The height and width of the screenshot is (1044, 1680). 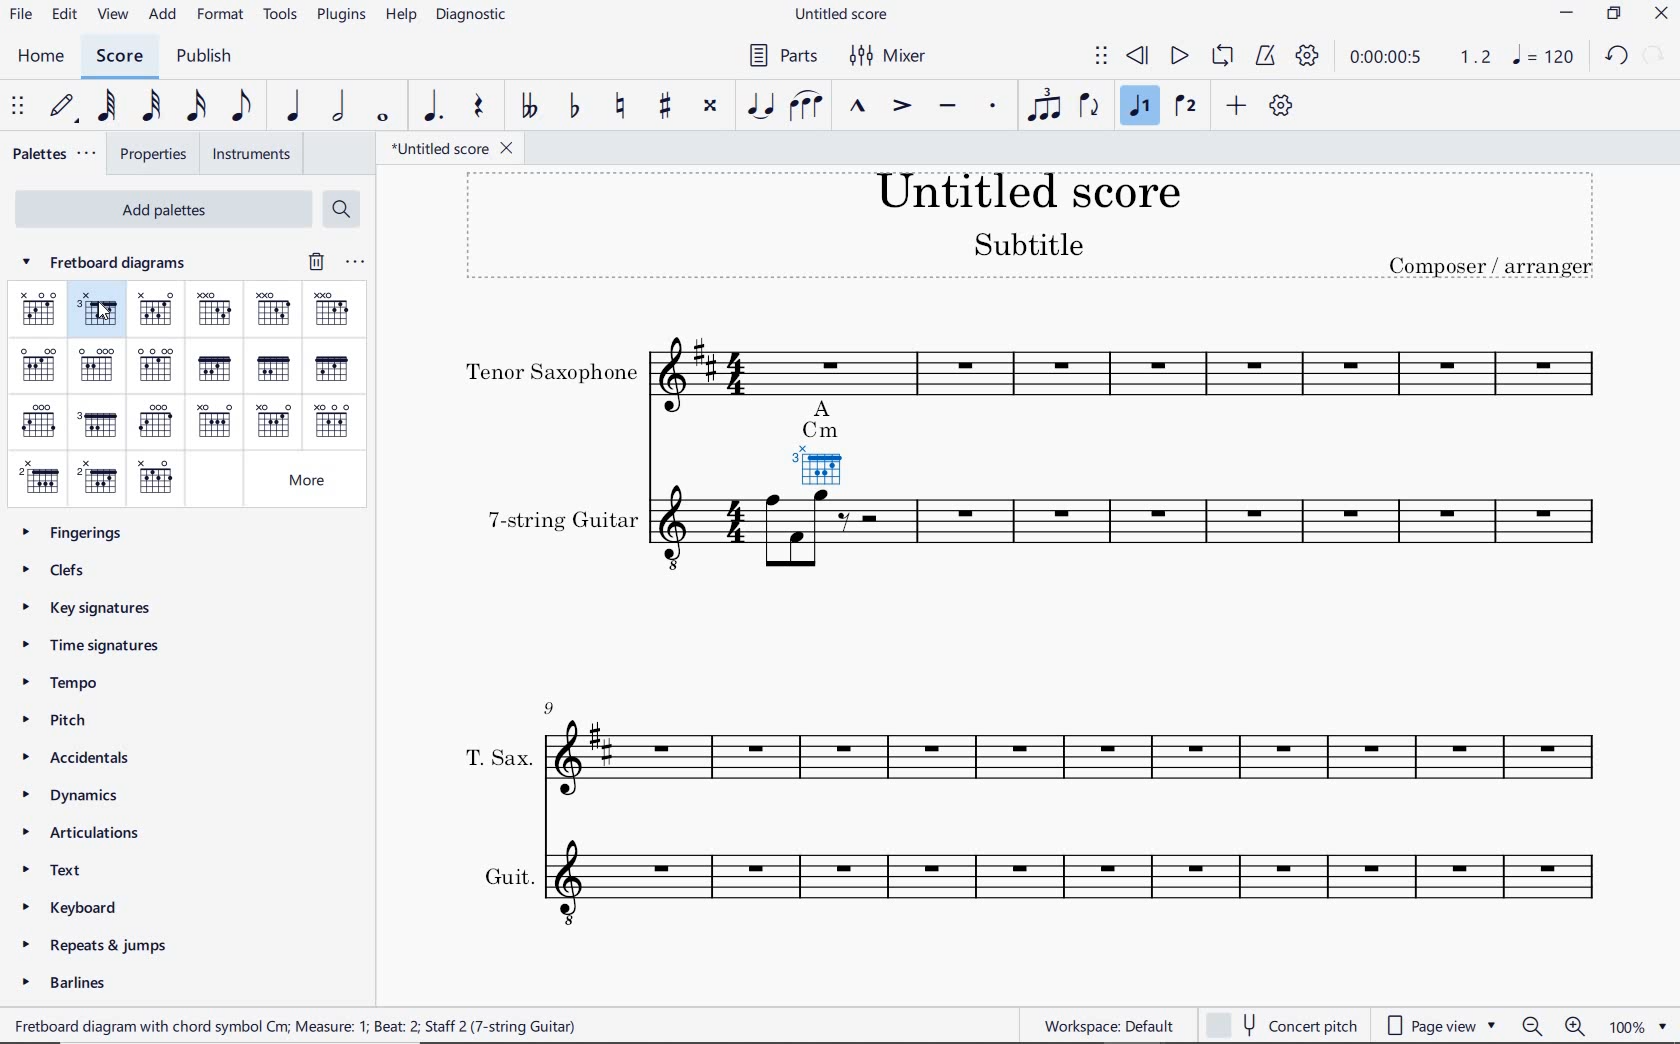 I want to click on HELP, so click(x=400, y=17).